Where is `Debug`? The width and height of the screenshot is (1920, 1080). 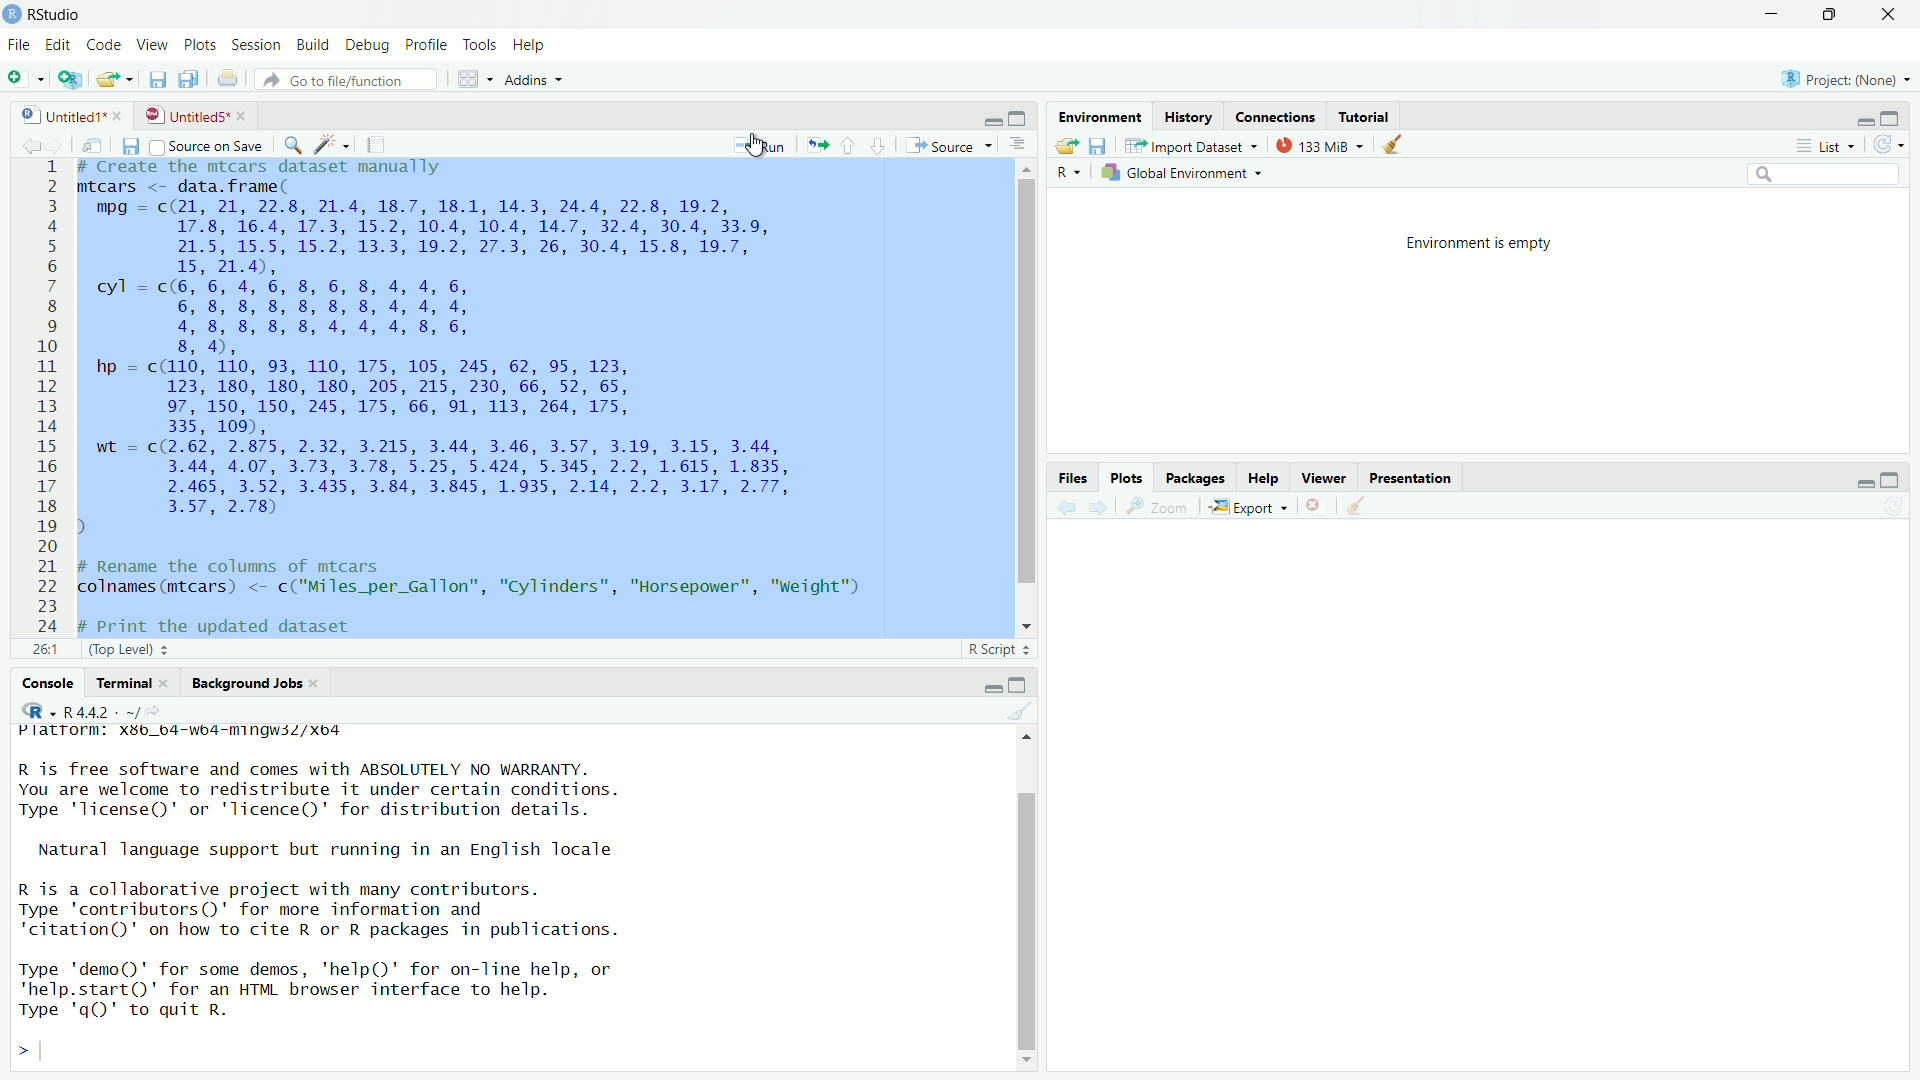 Debug is located at coordinates (368, 46).